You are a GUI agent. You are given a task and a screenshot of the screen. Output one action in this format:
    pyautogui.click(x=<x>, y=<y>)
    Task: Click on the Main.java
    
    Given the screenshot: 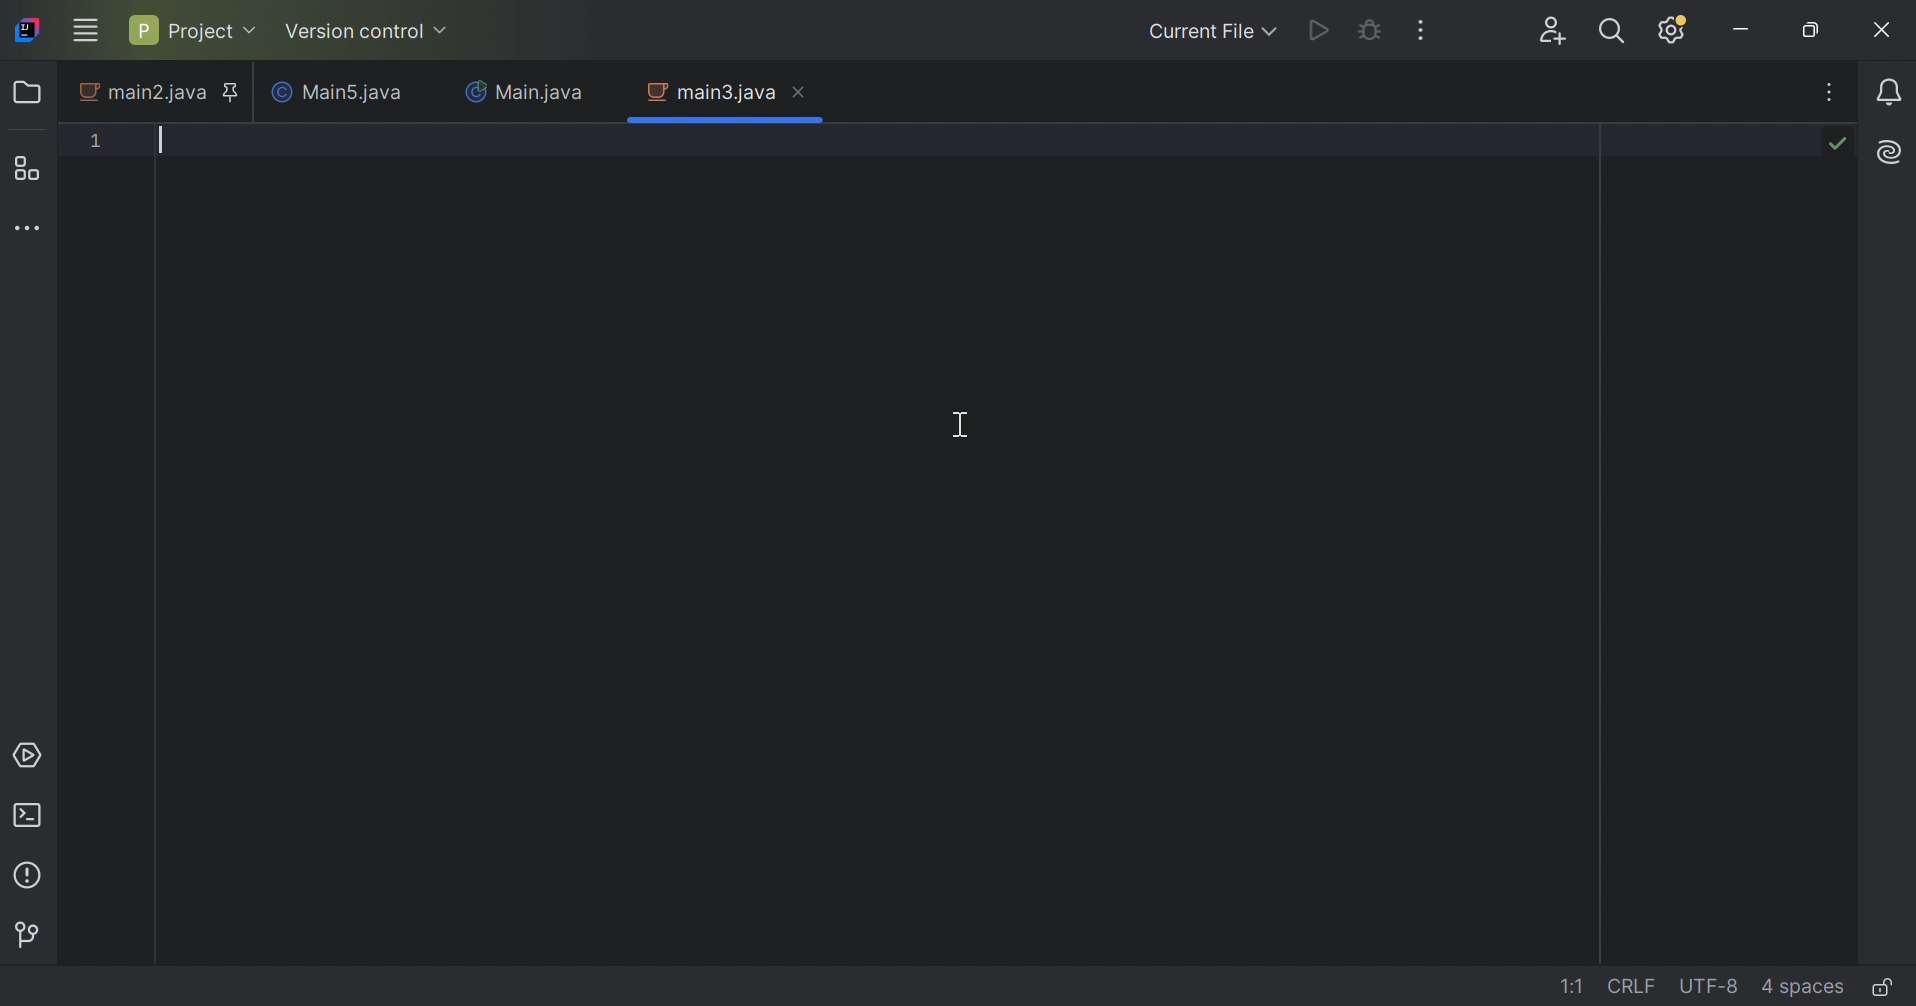 What is the action you would take?
    pyautogui.click(x=528, y=93)
    